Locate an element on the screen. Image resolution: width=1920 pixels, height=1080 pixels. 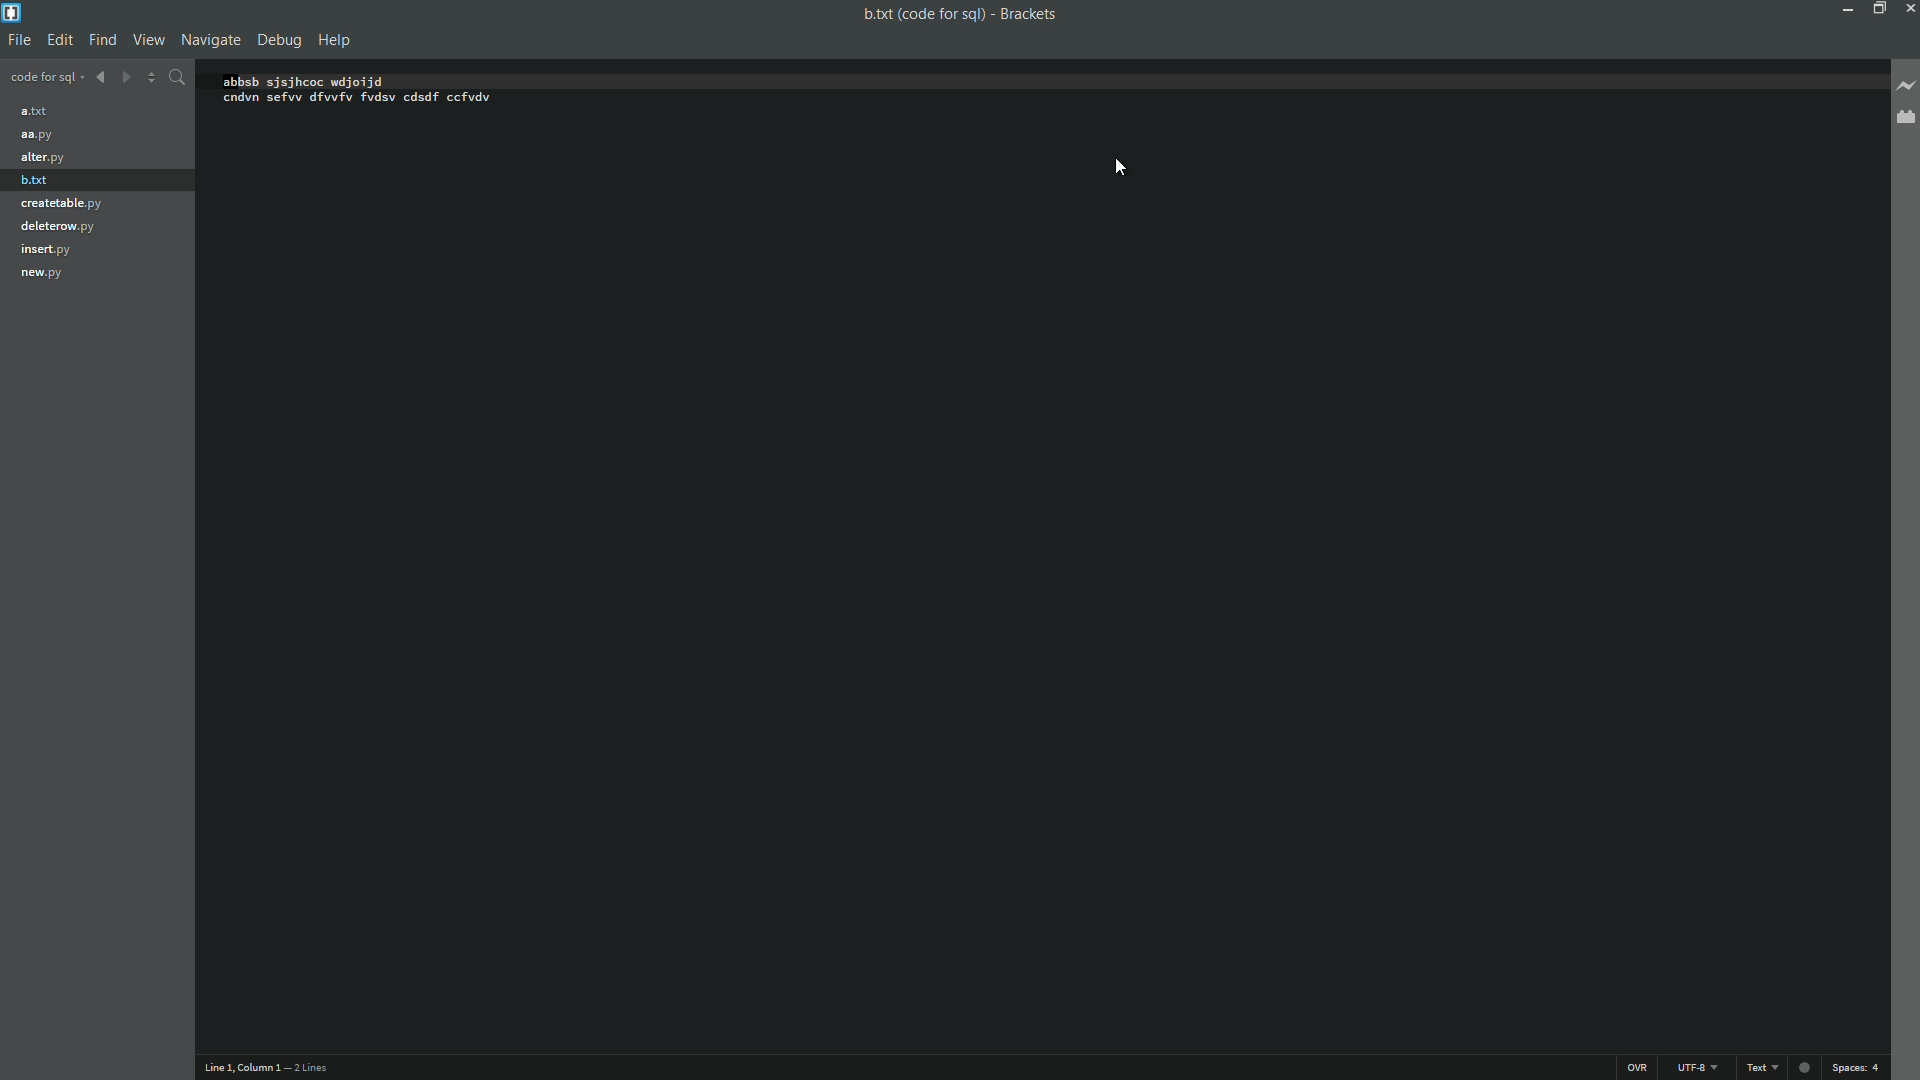
new.py is located at coordinates (46, 275).